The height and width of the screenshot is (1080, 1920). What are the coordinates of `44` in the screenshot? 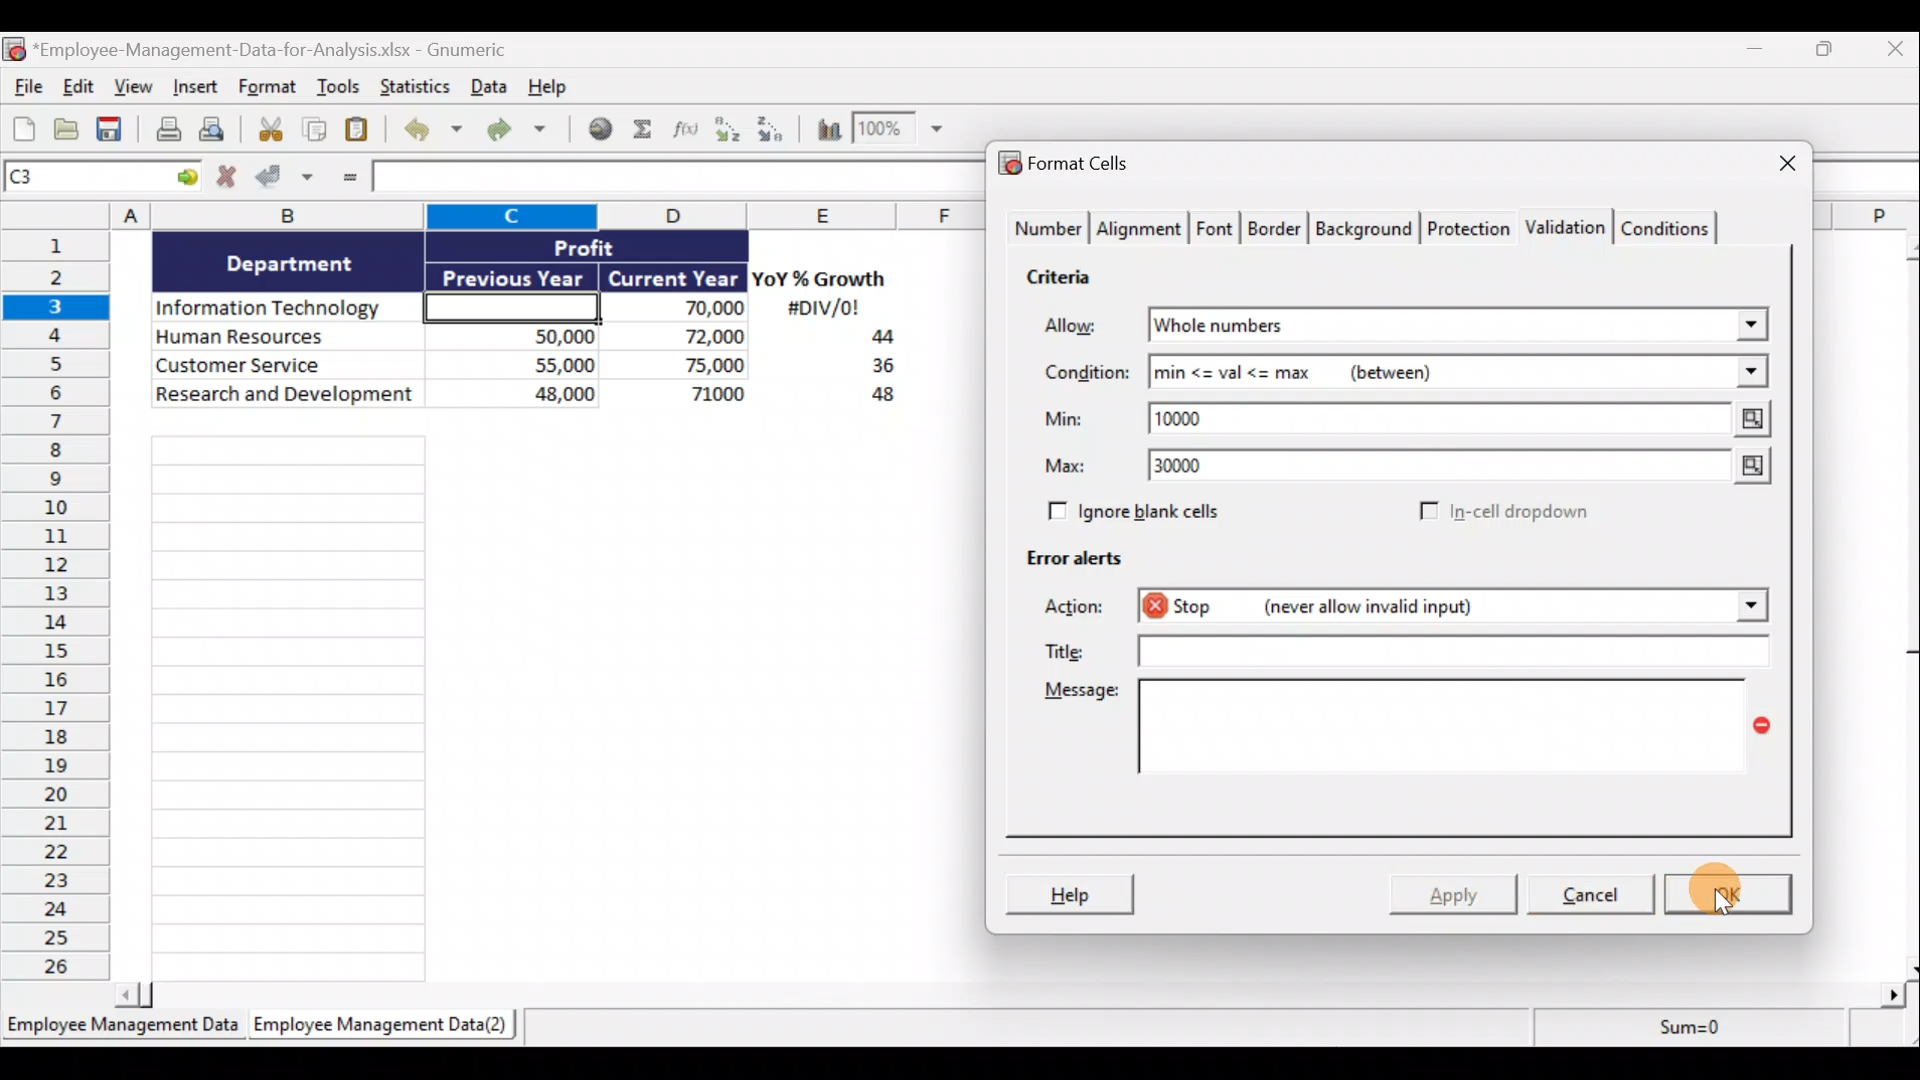 It's located at (871, 339).